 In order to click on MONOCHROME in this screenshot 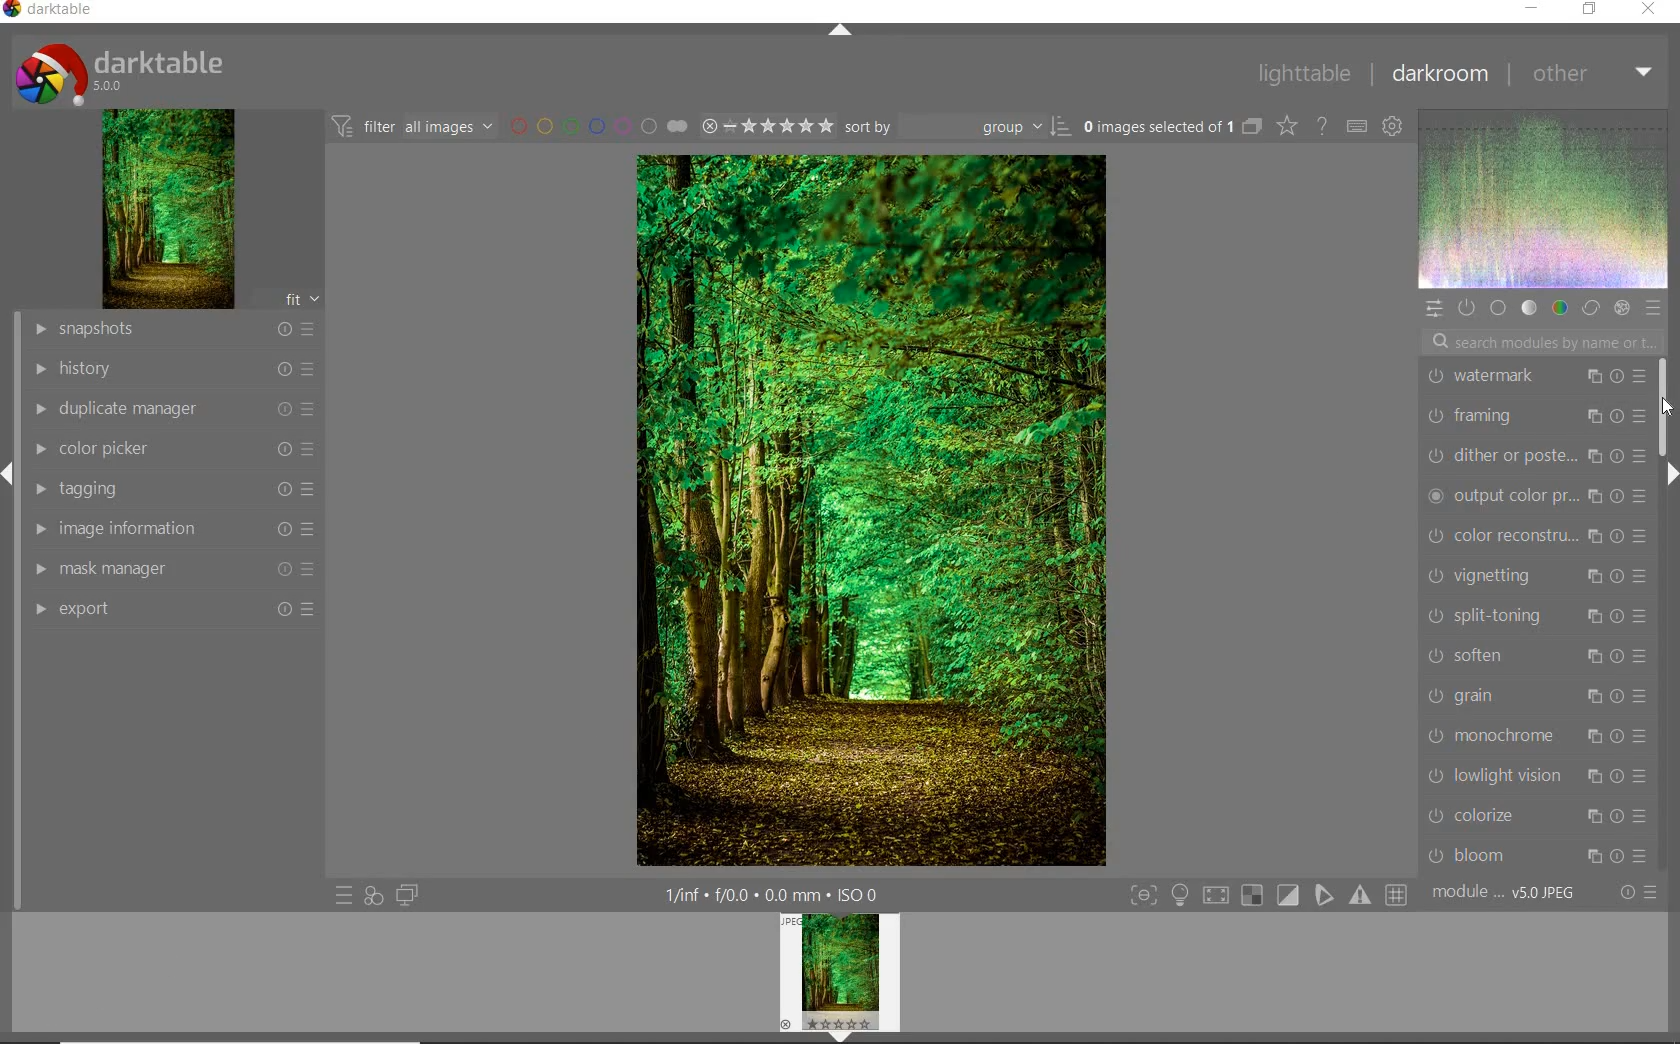, I will do `click(1534, 734)`.